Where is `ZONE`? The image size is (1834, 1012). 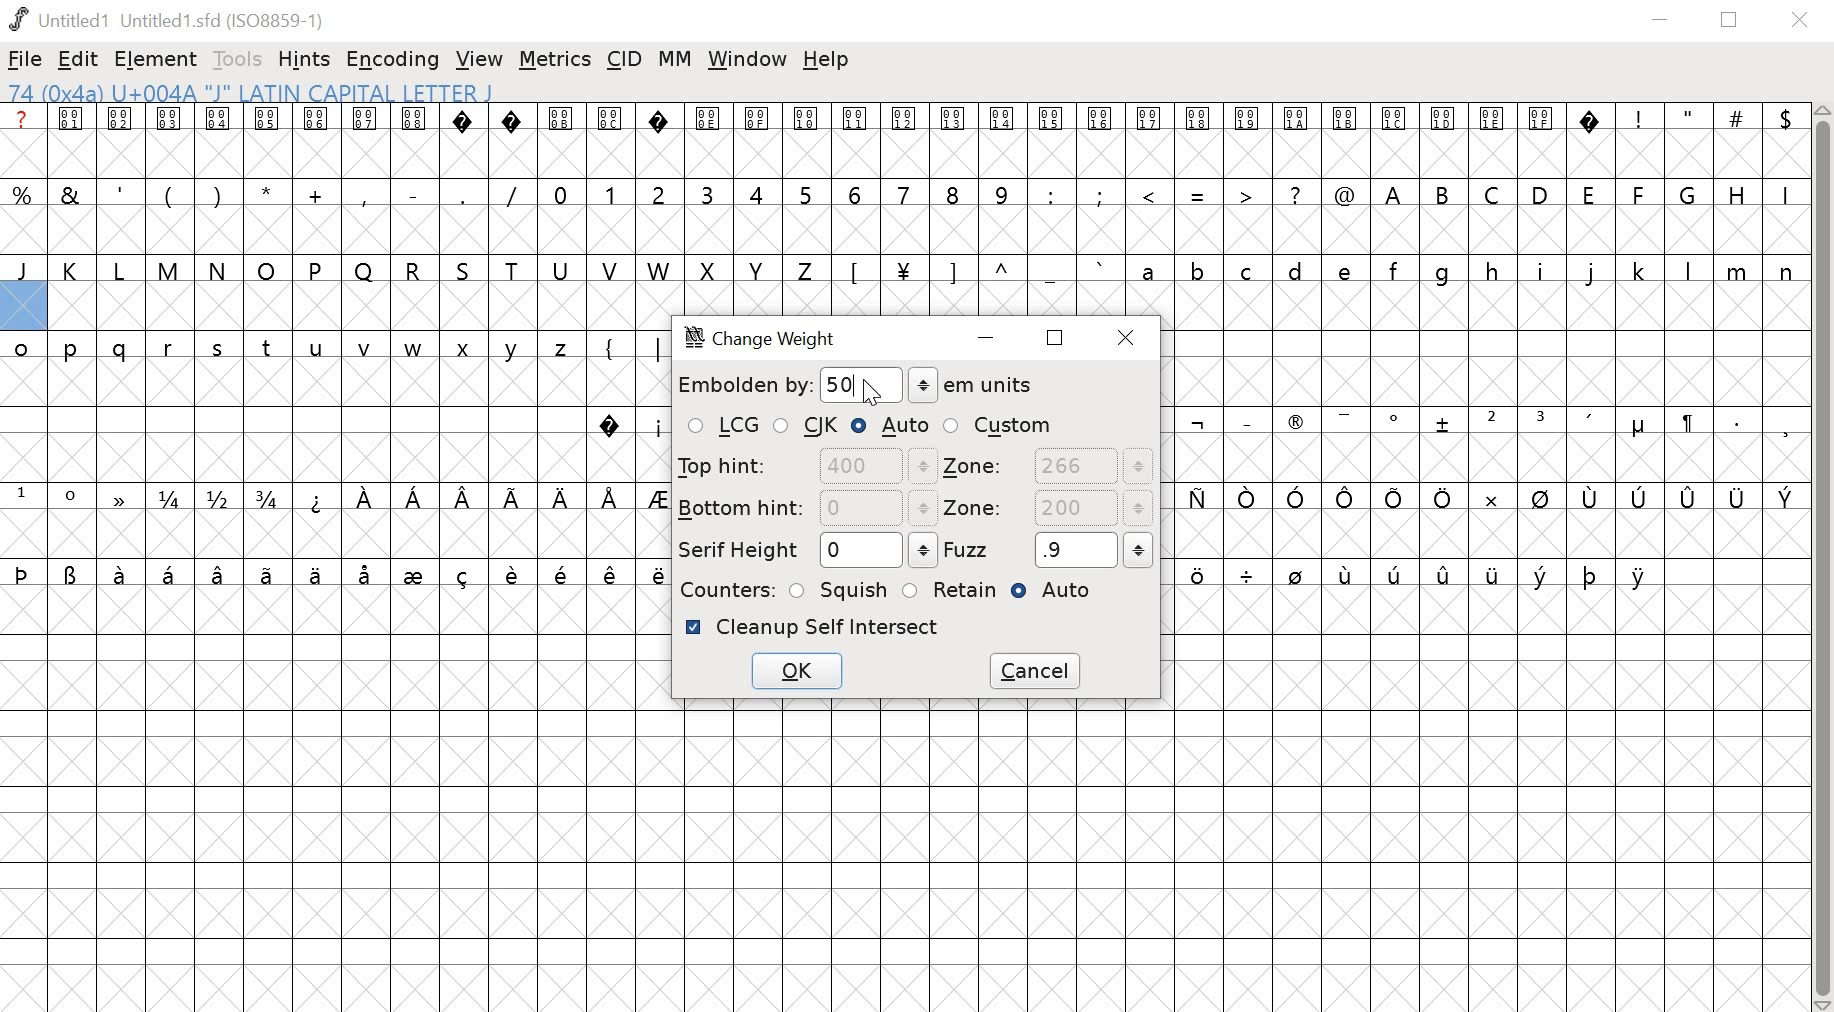 ZONE is located at coordinates (1047, 510).